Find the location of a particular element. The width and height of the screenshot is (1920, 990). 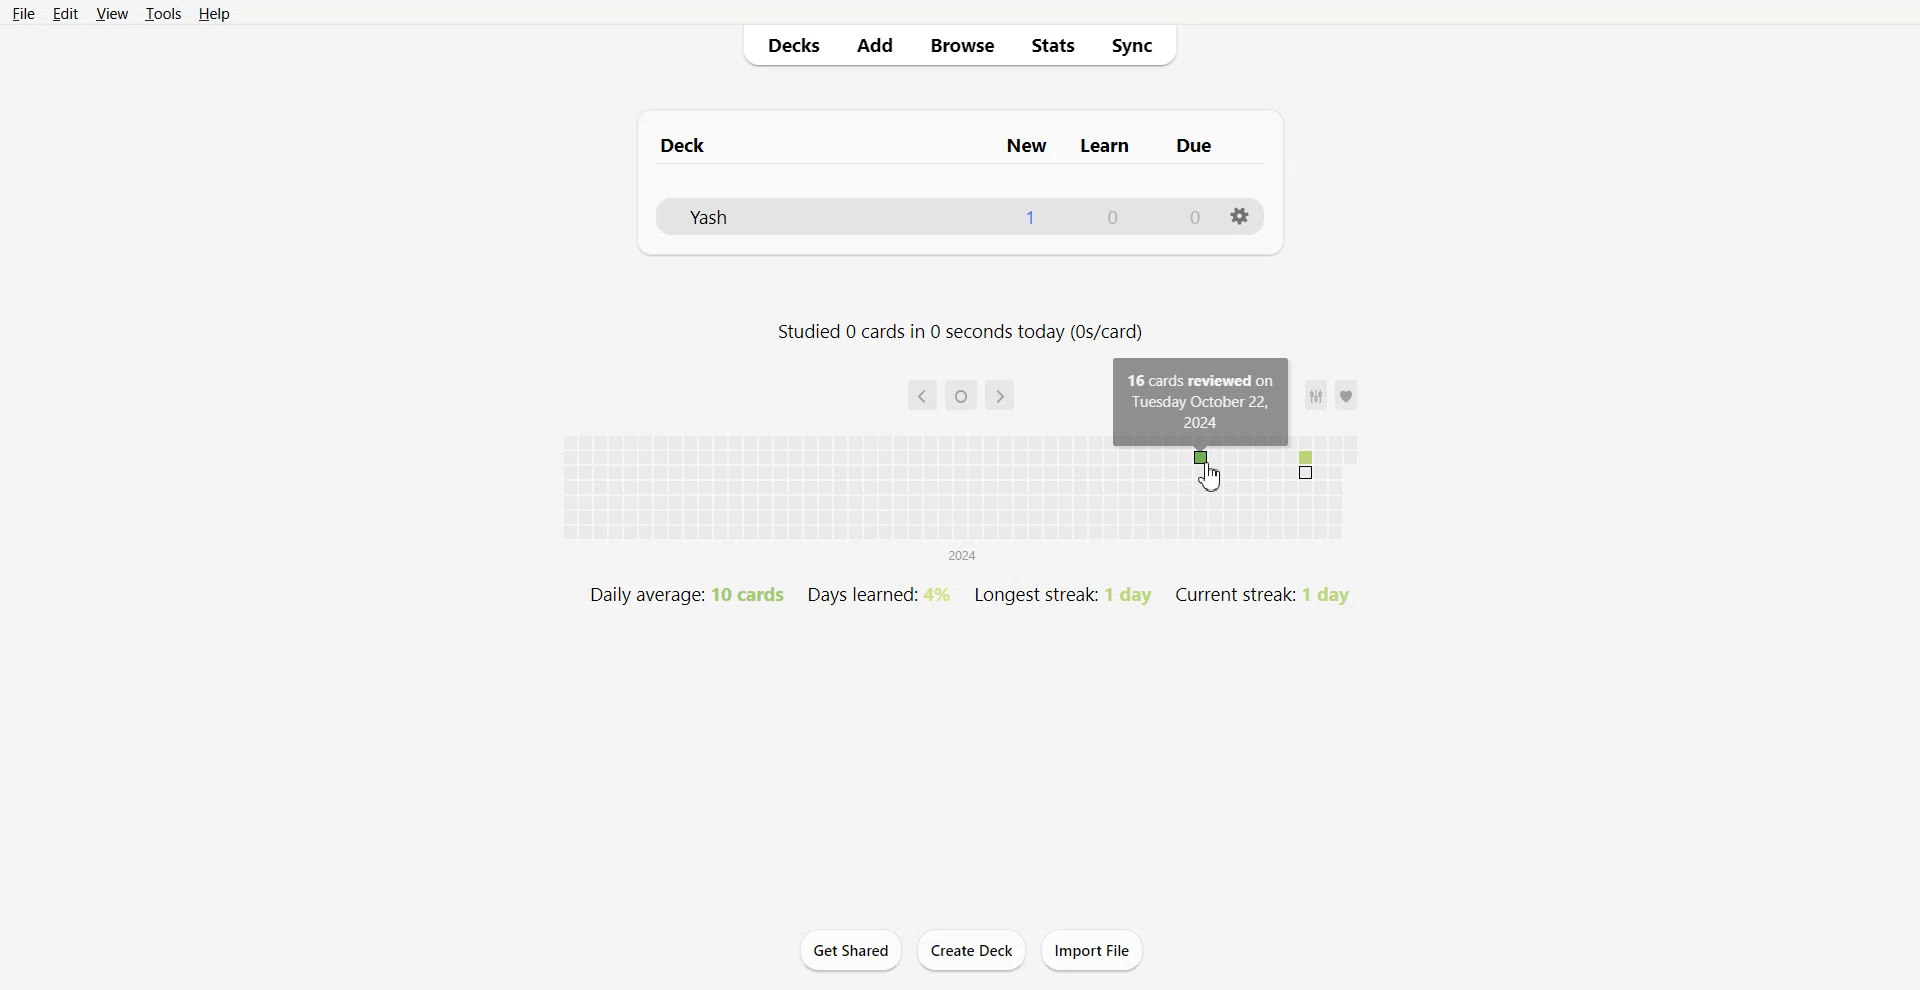

current is located at coordinates (962, 396).